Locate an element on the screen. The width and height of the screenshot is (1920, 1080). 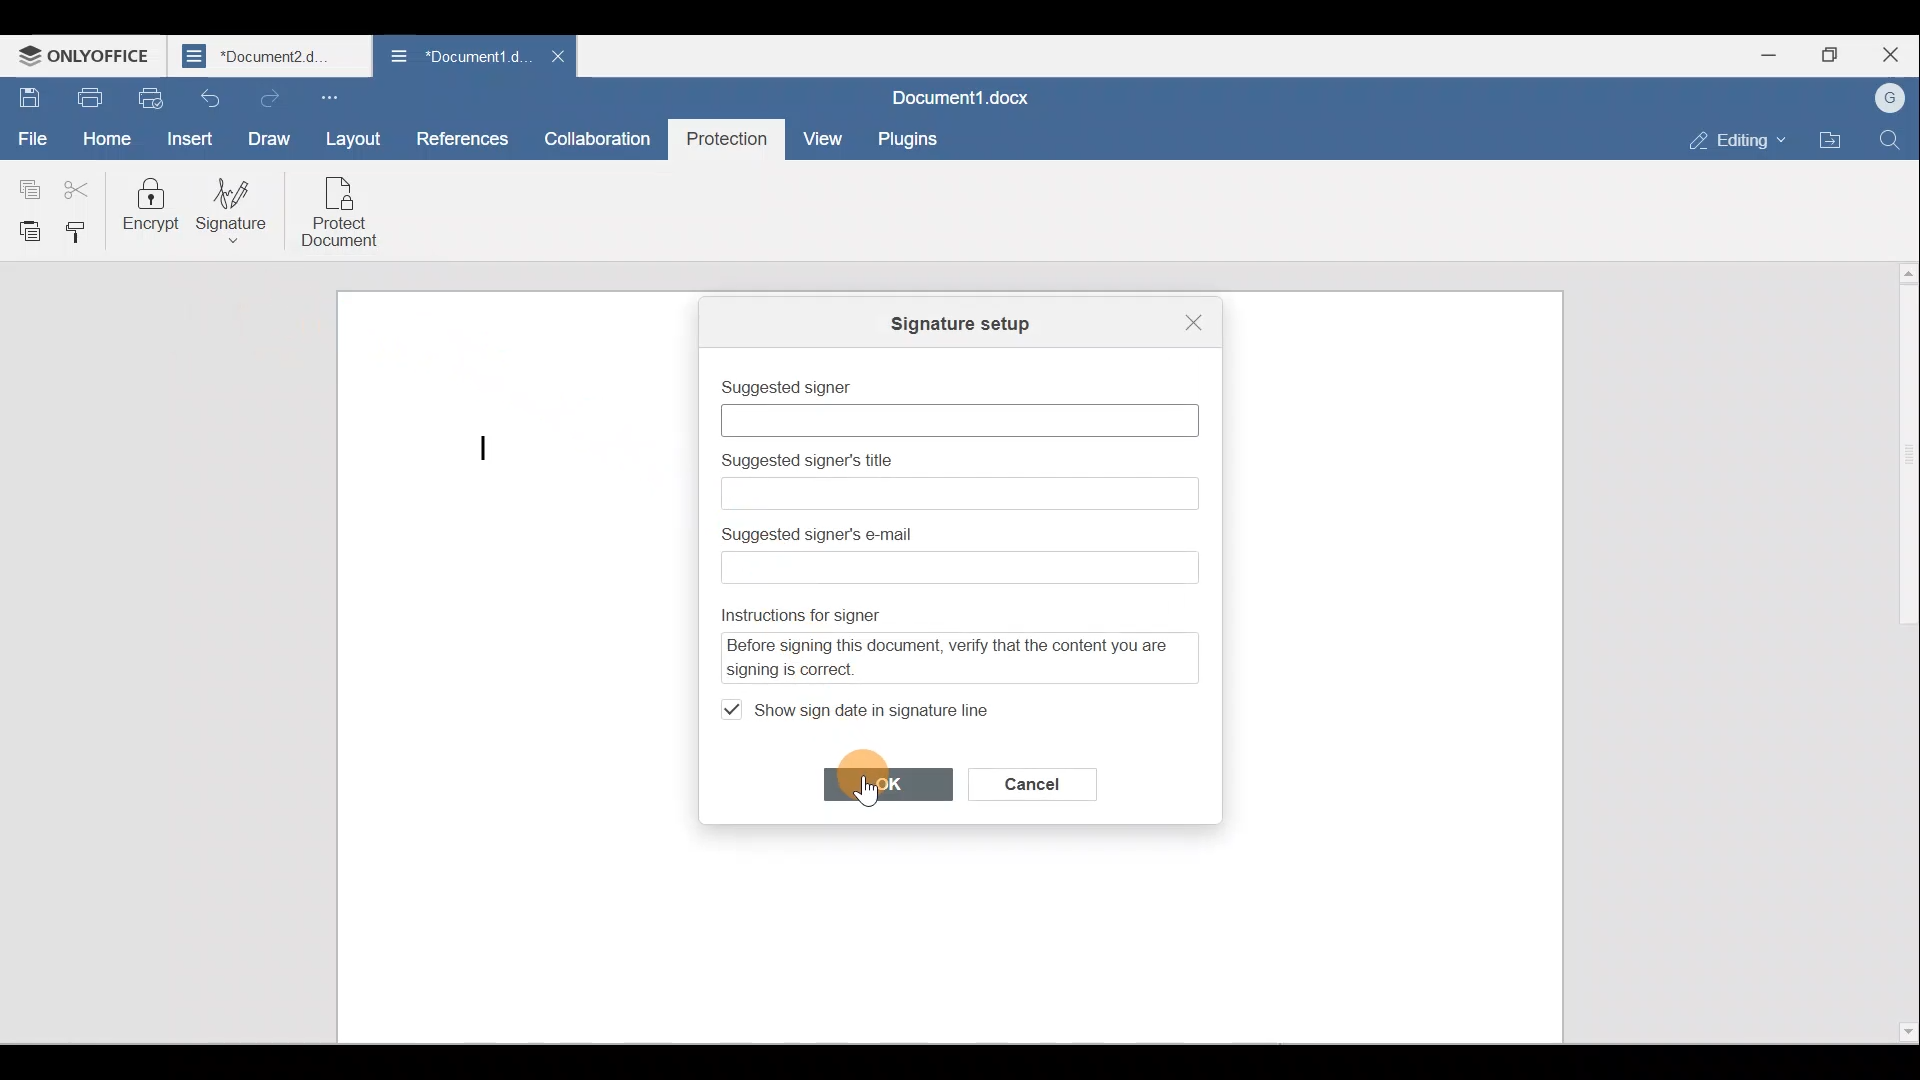
Close is located at coordinates (1890, 56).